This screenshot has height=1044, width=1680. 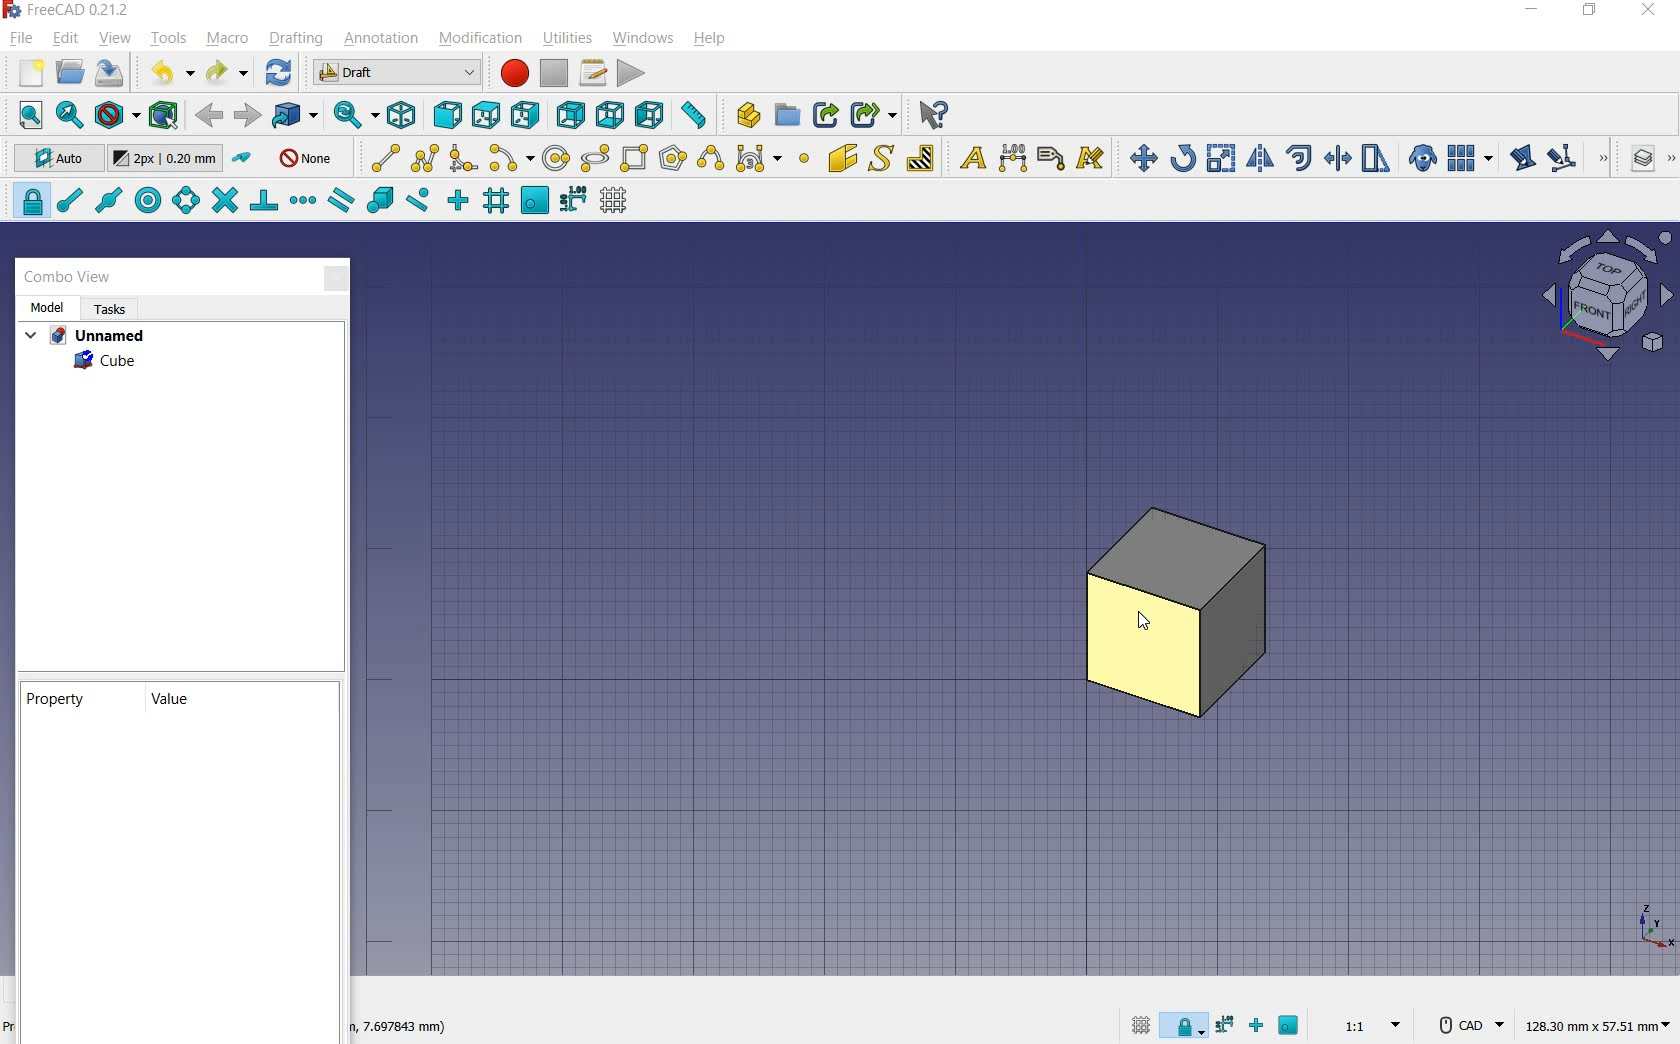 What do you see at coordinates (513, 74) in the screenshot?
I see `macro recording` at bounding box center [513, 74].